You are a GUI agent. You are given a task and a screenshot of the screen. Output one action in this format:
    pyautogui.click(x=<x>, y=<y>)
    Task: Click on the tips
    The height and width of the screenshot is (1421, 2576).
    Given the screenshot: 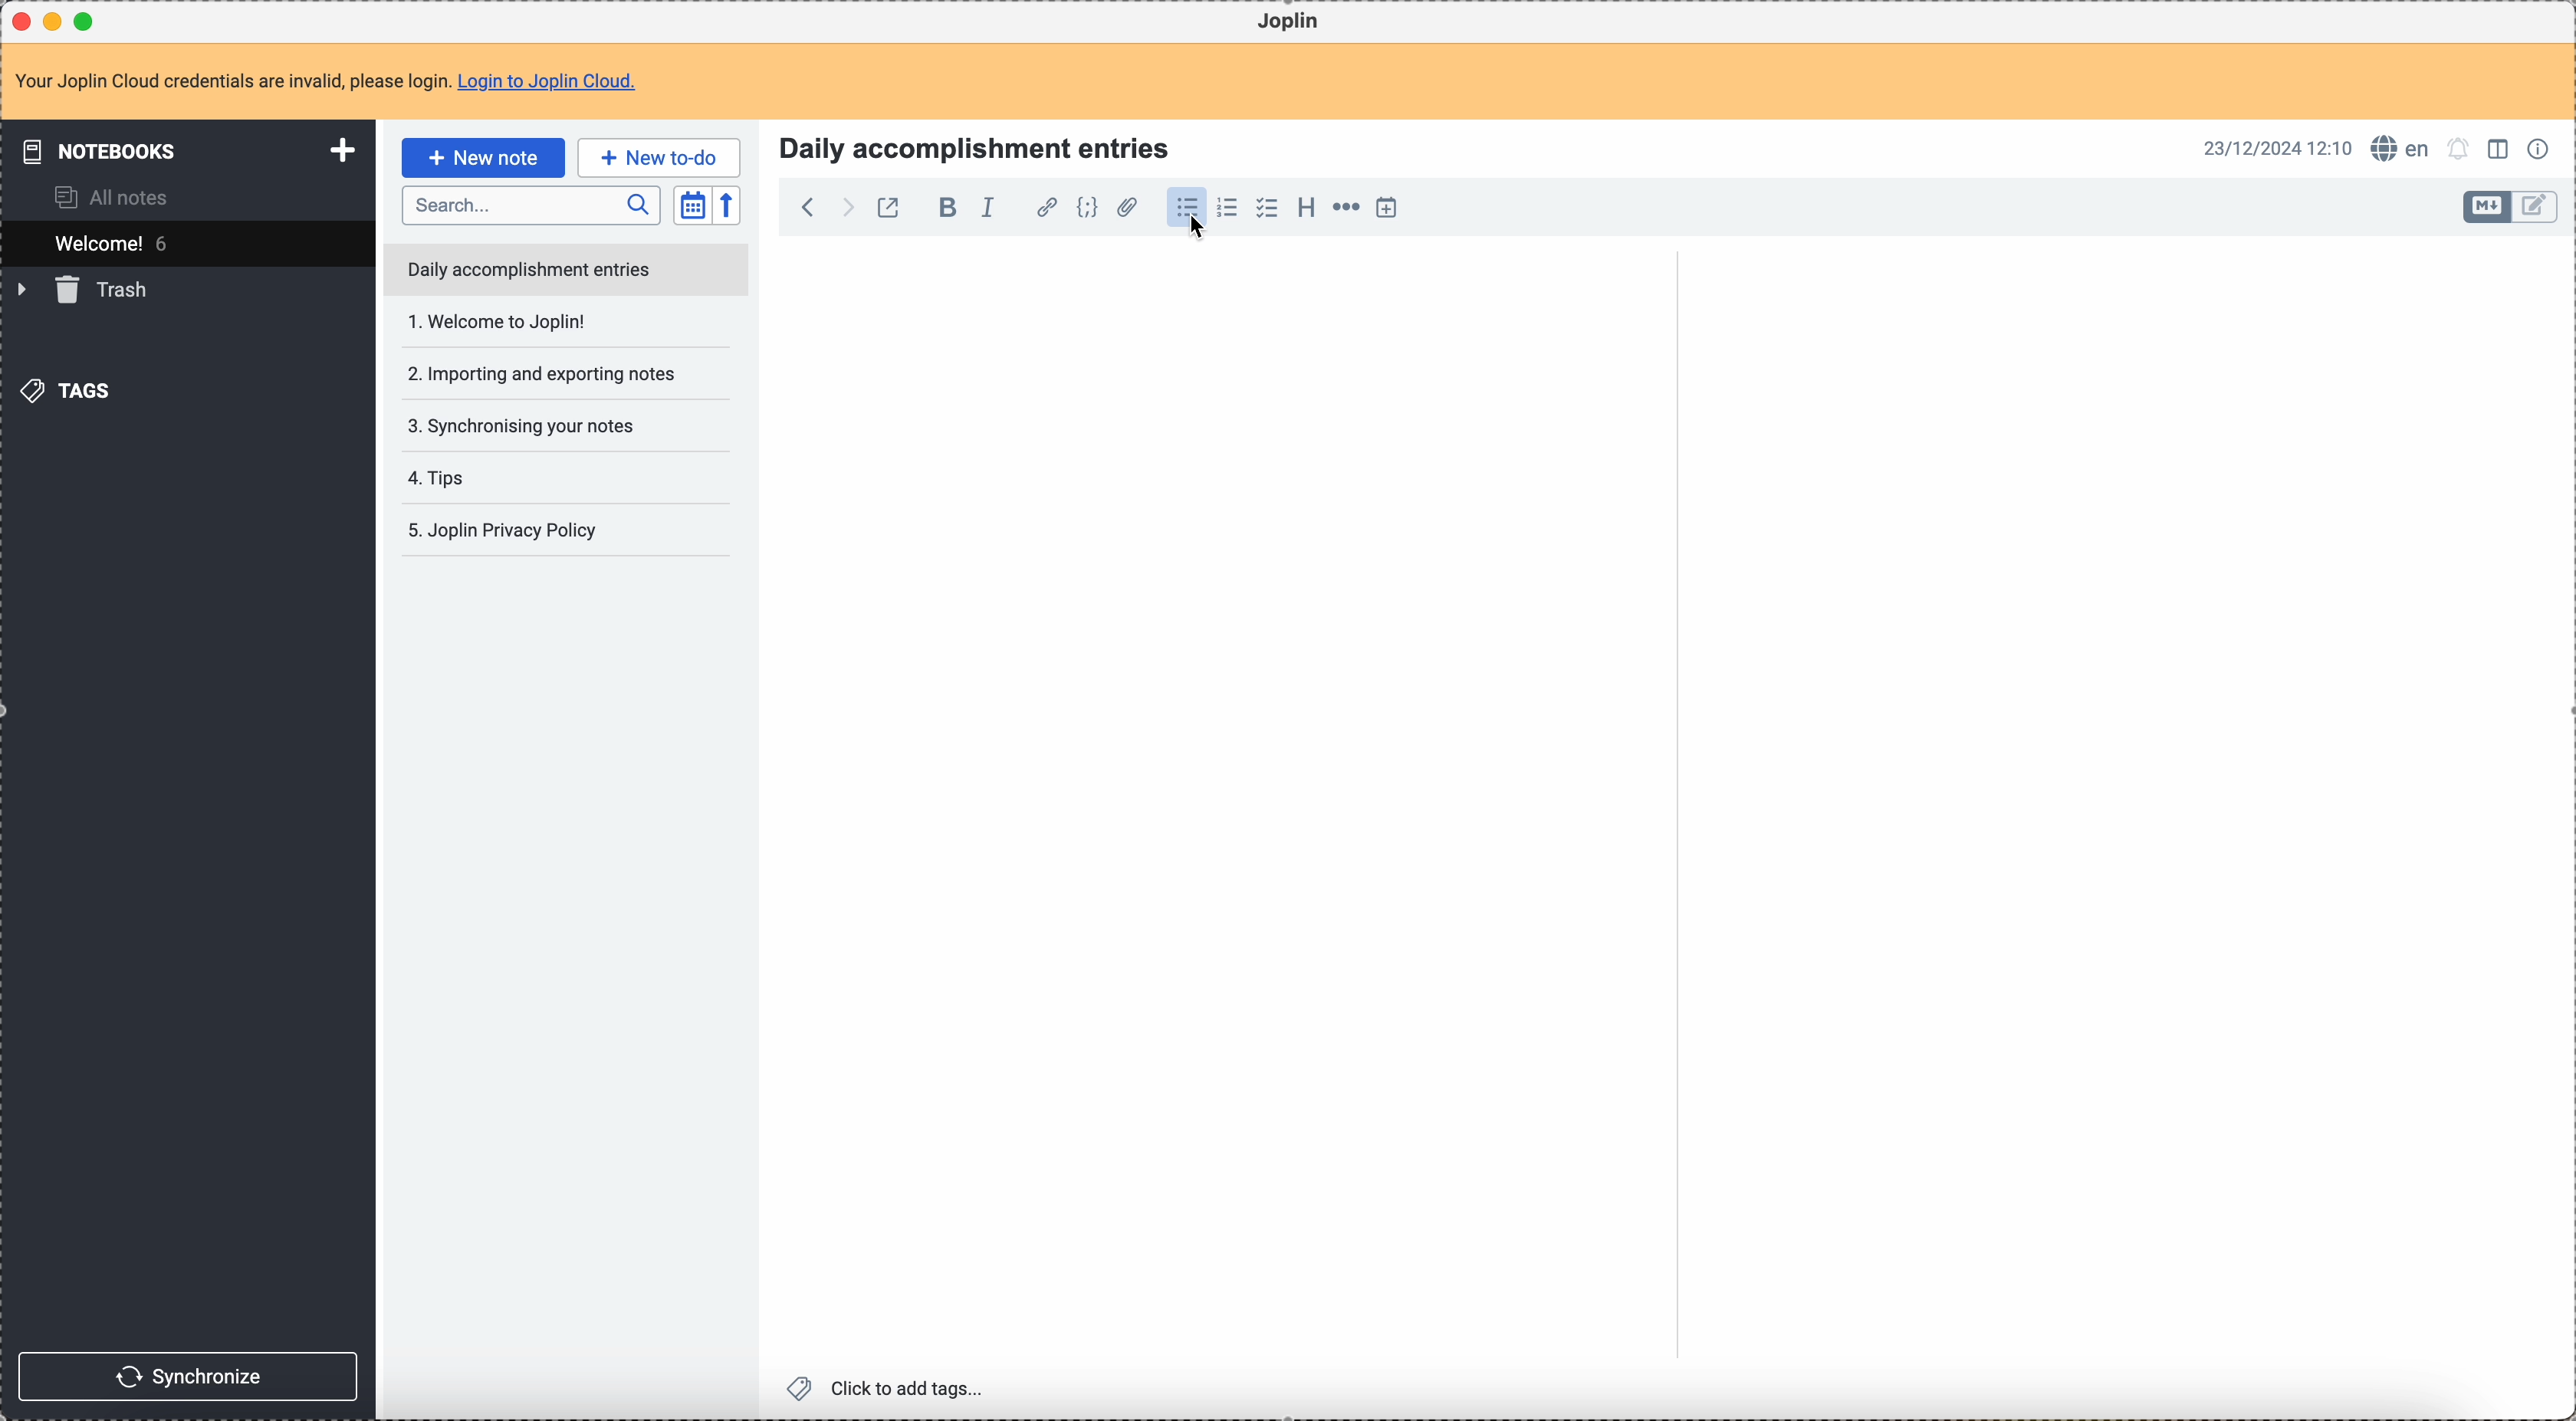 What is the action you would take?
    pyautogui.click(x=540, y=428)
    